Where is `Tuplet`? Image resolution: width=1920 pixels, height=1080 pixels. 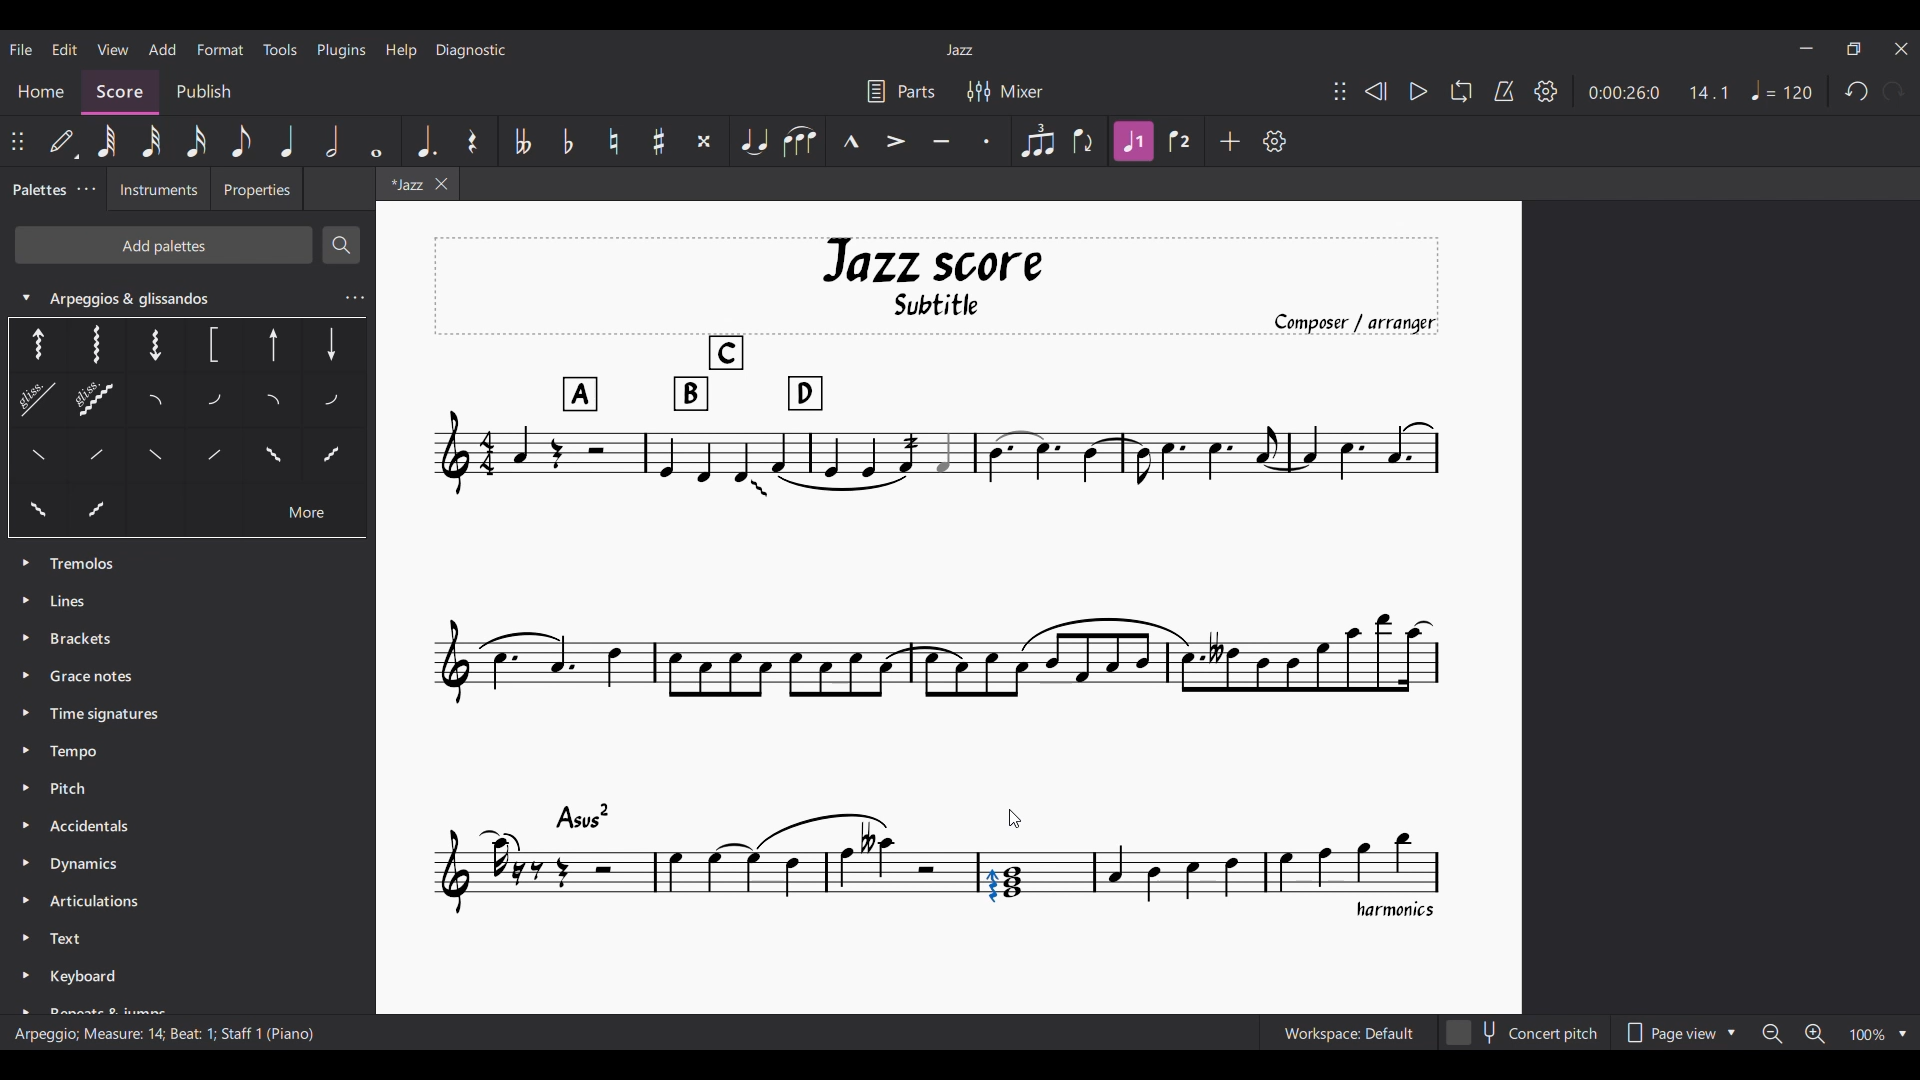 Tuplet is located at coordinates (1036, 141).